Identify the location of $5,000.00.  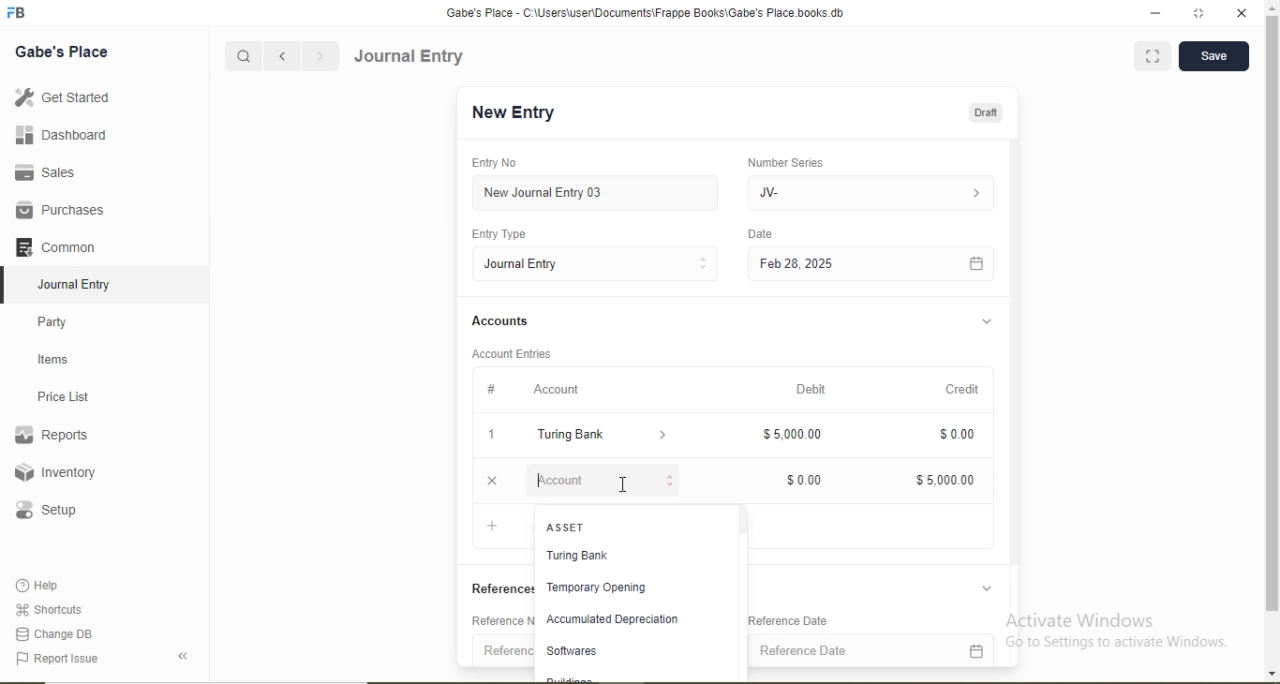
(795, 433).